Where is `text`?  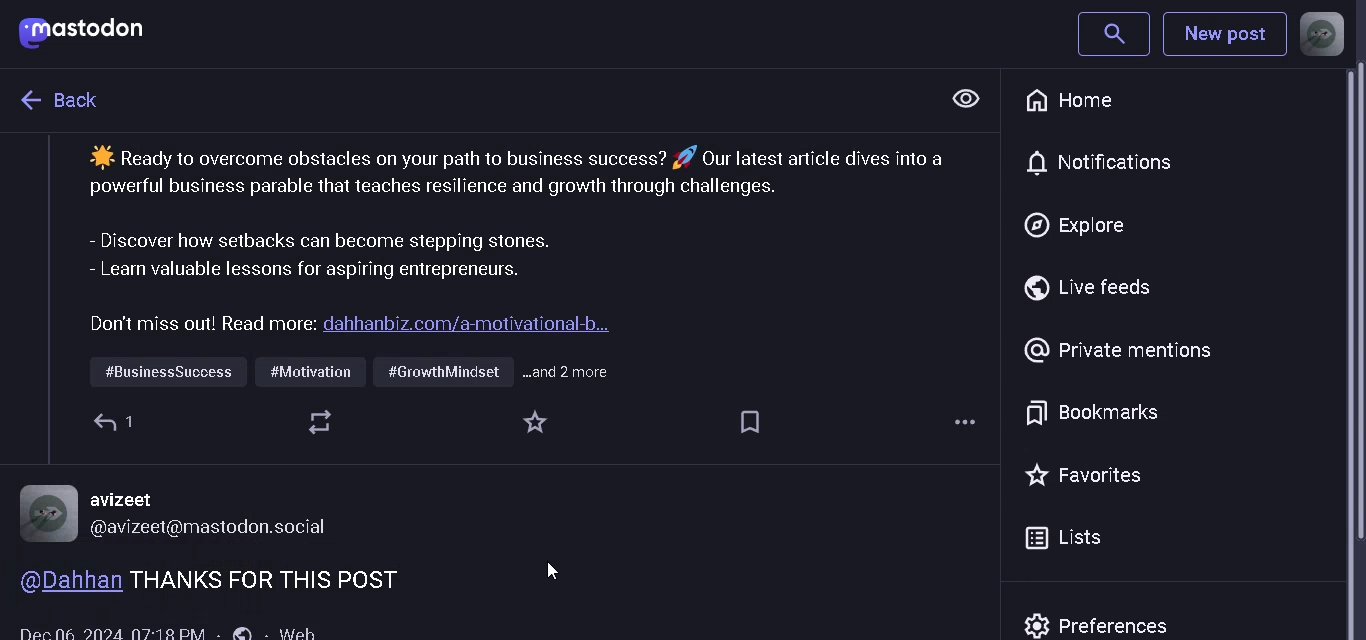 text is located at coordinates (115, 105).